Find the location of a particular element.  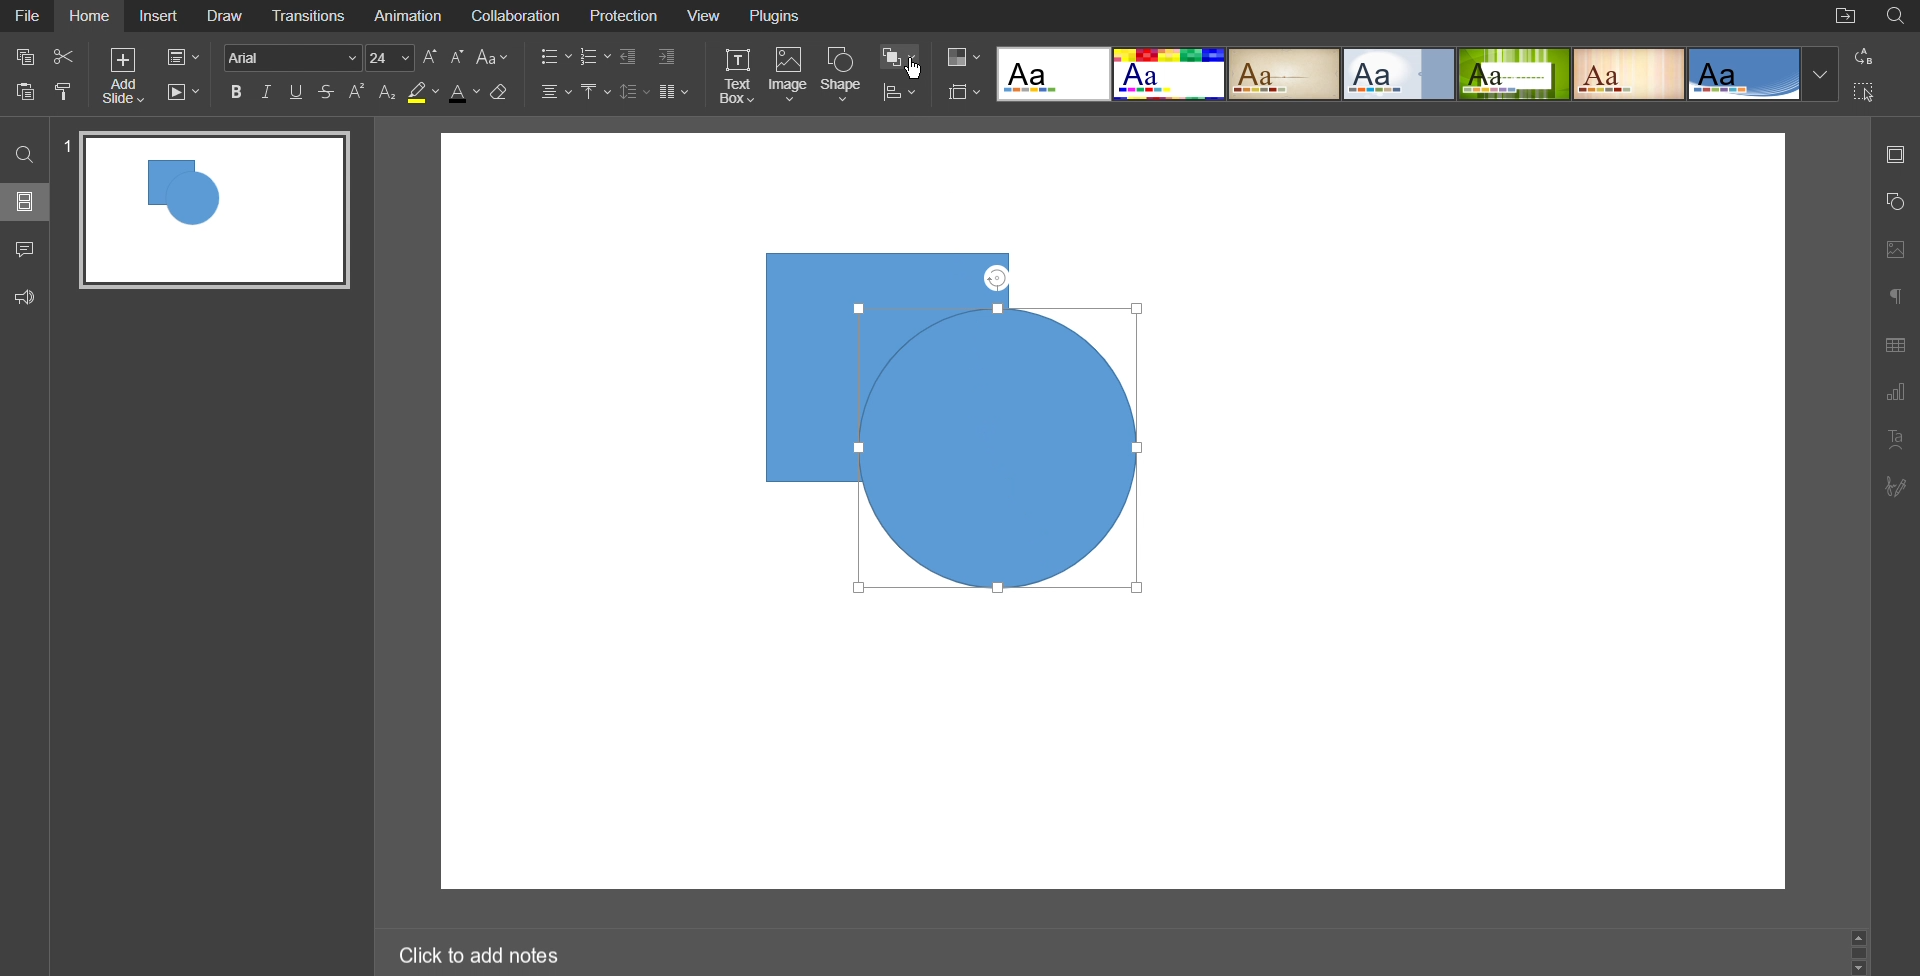

24 is located at coordinates (389, 58).